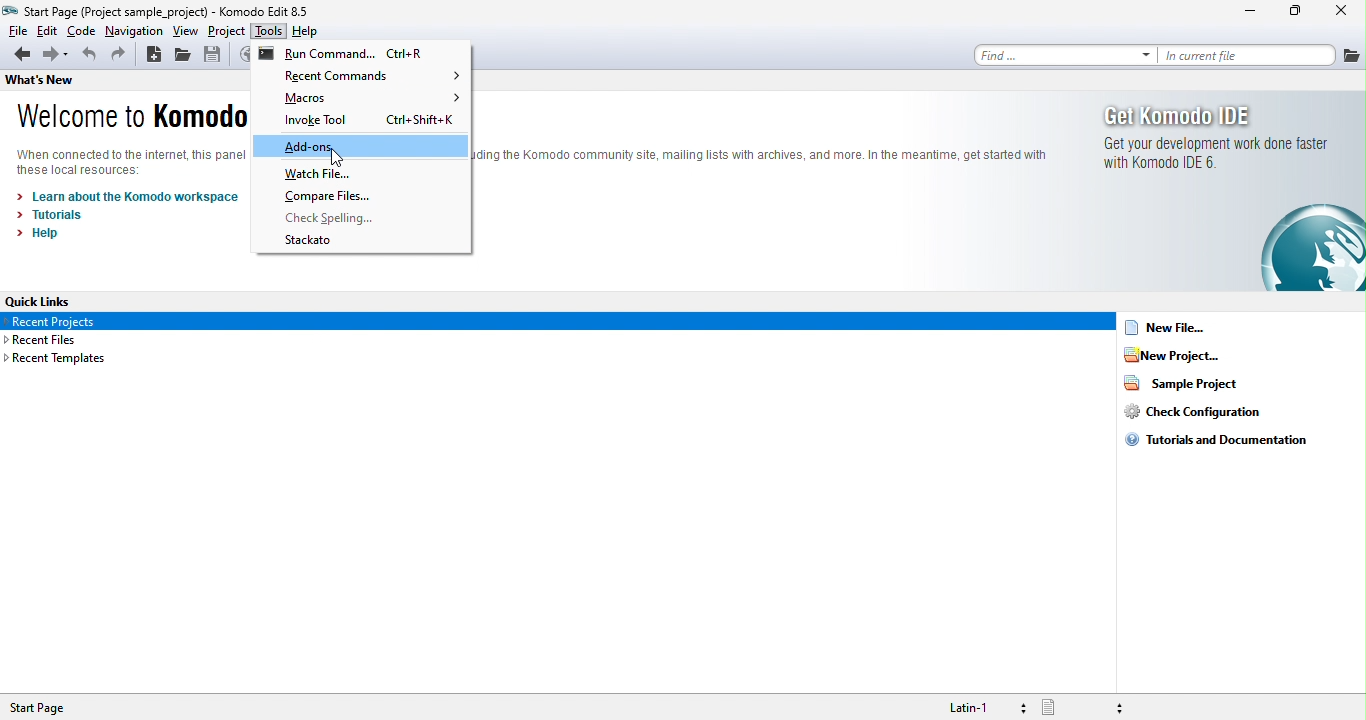 This screenshot has width=1366, height=720. Describe the element at coordinates (351, 55) in the screenshot. I see `run command` at that location.